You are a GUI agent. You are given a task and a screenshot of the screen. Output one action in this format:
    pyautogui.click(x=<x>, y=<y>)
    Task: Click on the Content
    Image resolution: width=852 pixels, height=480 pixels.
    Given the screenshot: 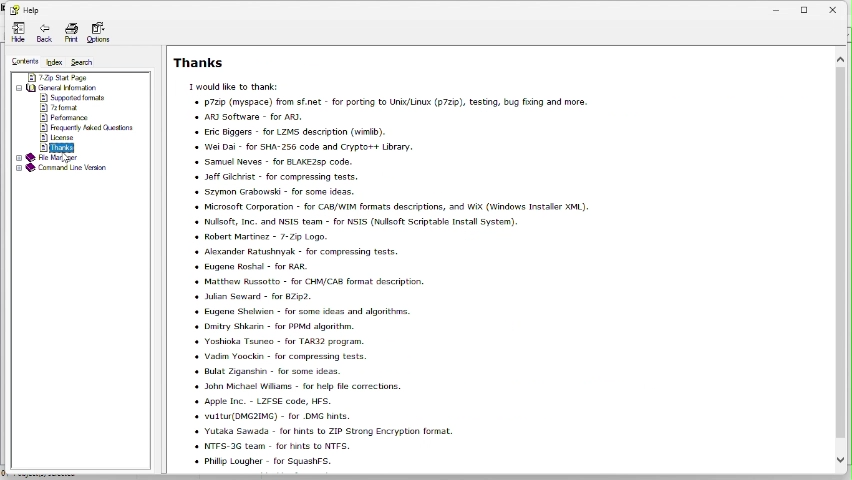 What is the action you would take?
    pyautogui.click(x=20, y=60)
    